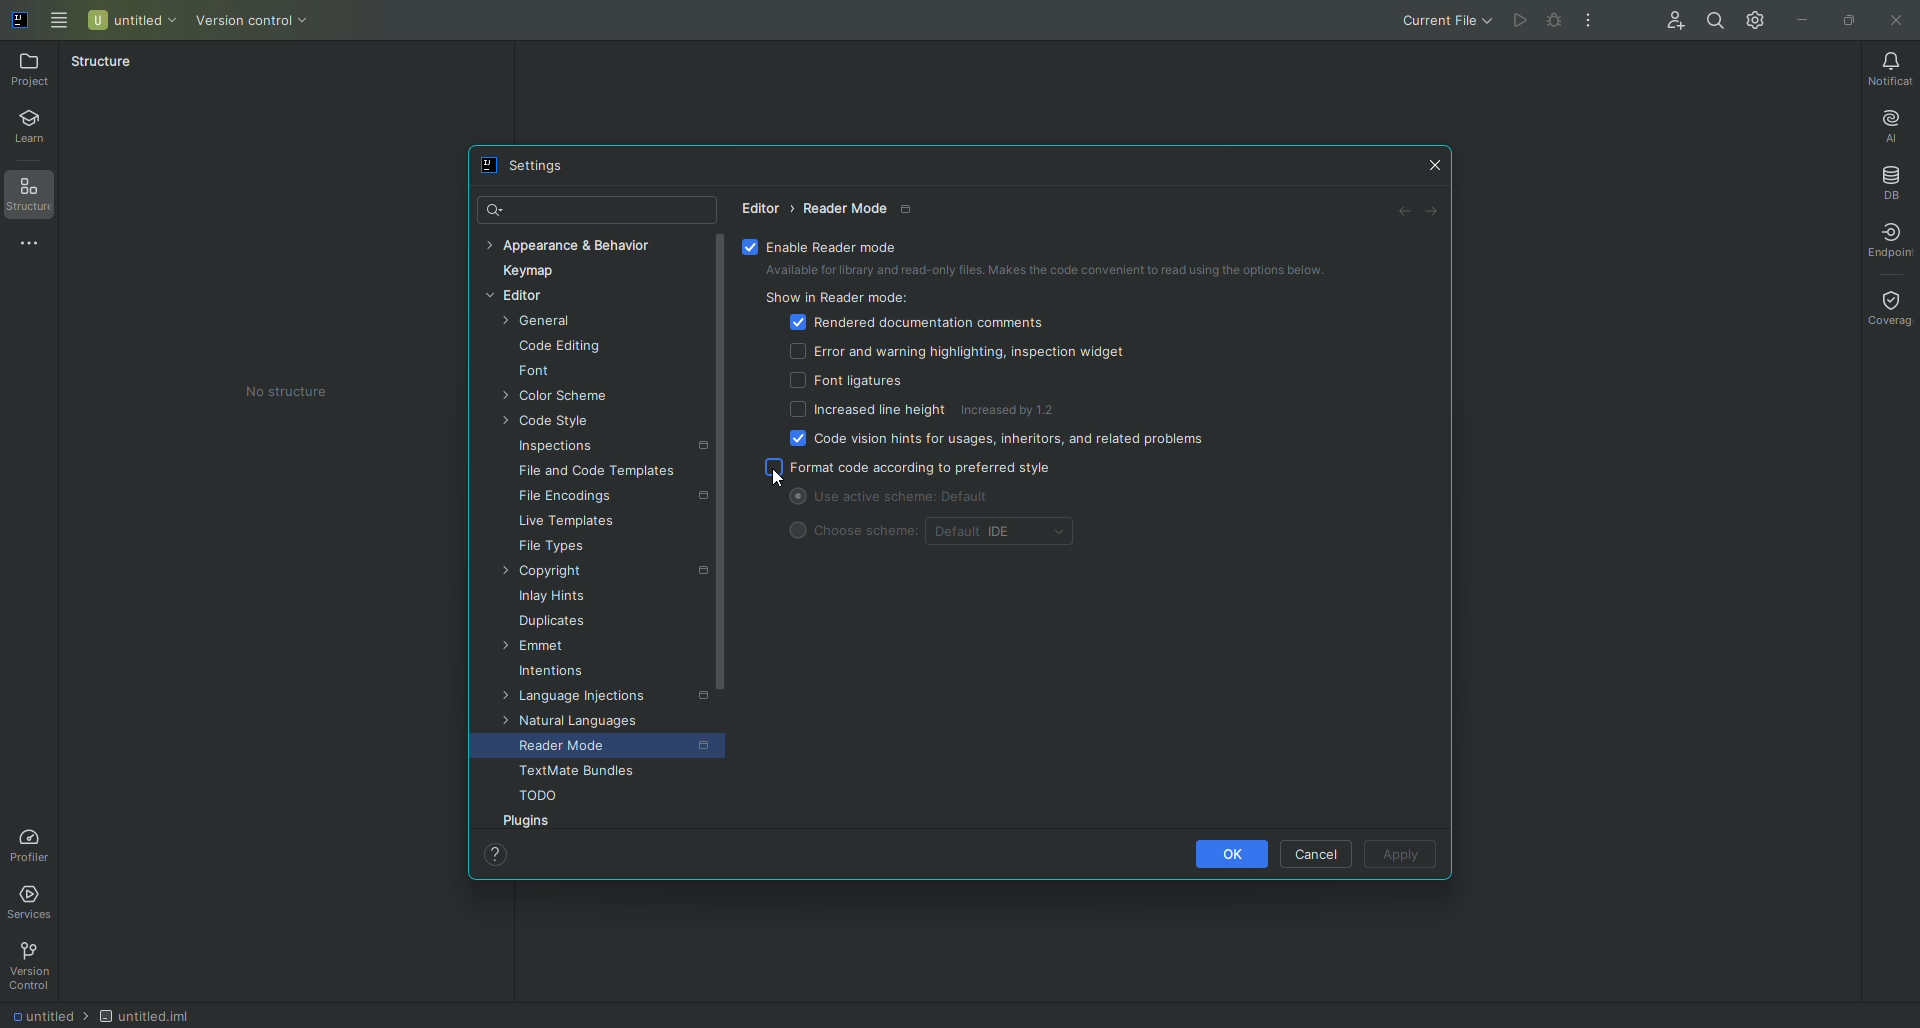 Image resolution: width=1920 pixels, height=1028 pixels. I want to click on Format code, so click(914, 470).